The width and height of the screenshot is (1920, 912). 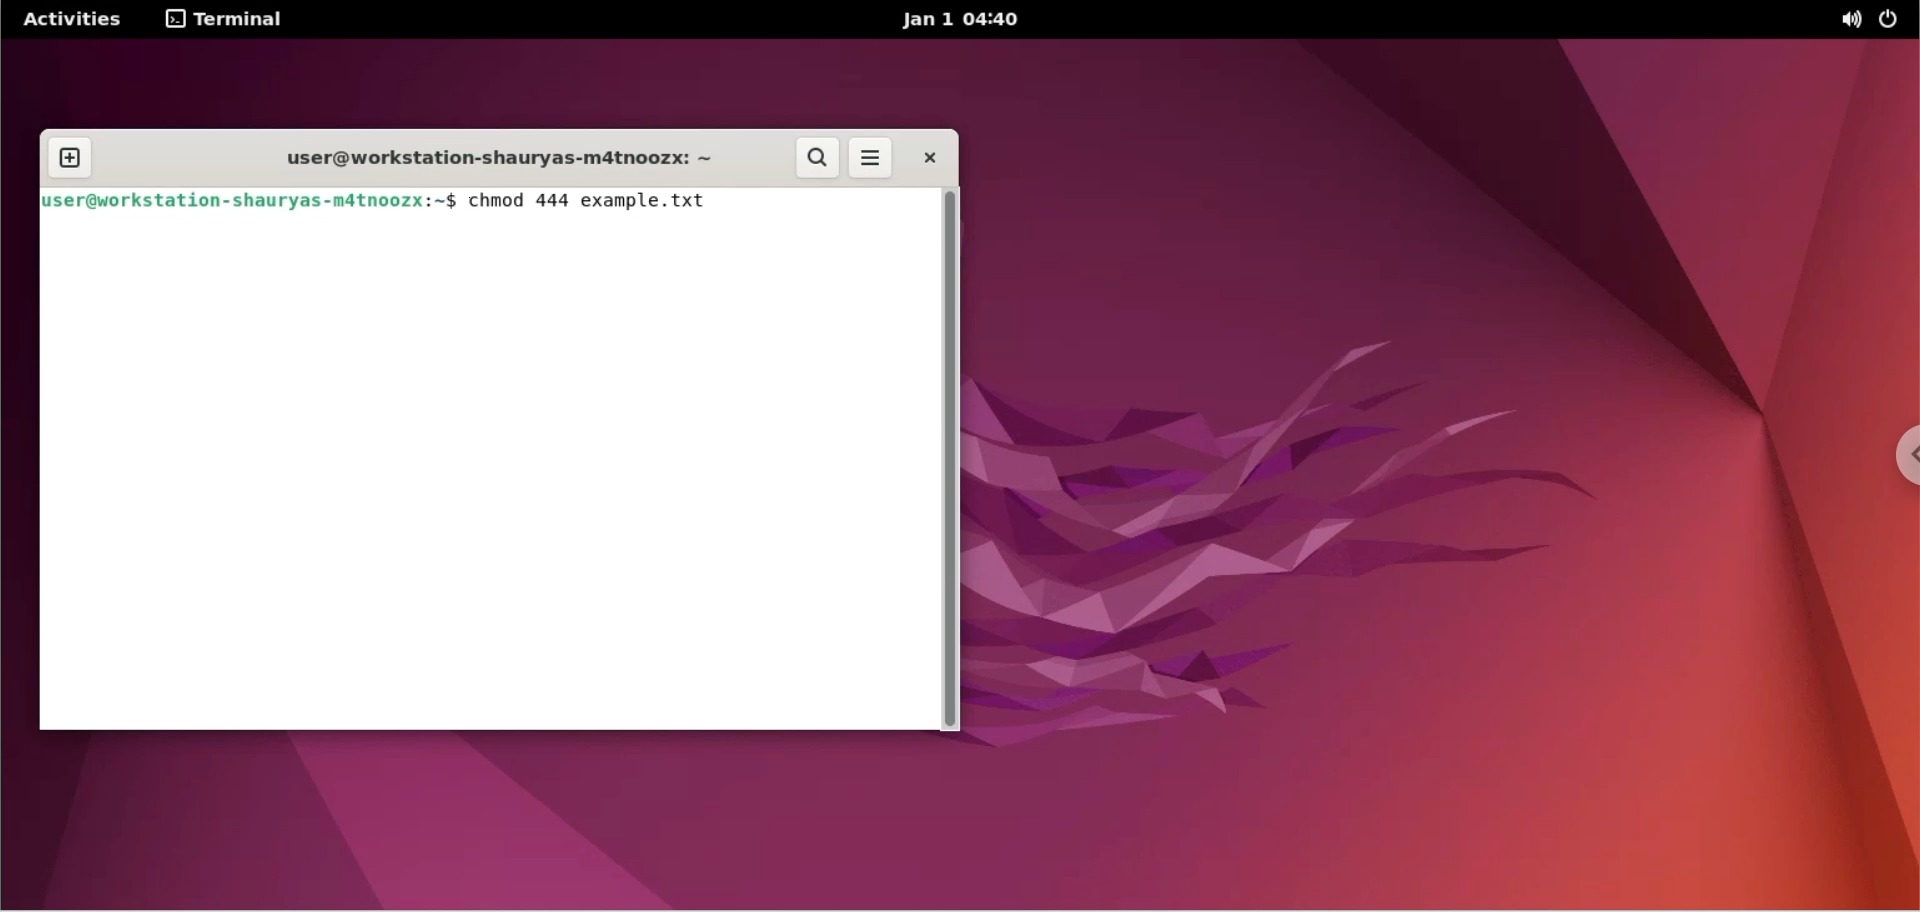 What do you see at coordinates (1894, 19) in the screenshot?
I see `power options` at bounding box center [1894, 19].